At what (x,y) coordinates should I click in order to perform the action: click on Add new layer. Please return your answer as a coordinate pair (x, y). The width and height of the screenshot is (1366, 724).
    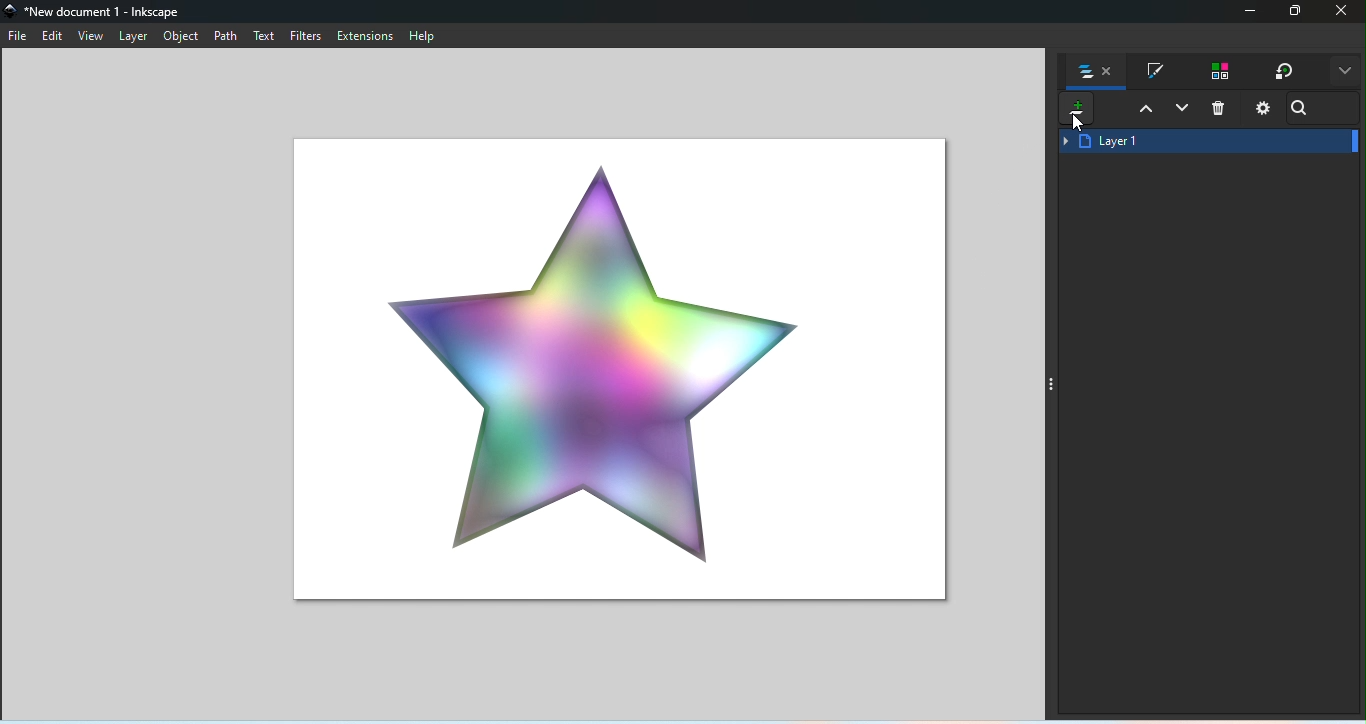
    Looking at the image, I should click on (1073, 111).